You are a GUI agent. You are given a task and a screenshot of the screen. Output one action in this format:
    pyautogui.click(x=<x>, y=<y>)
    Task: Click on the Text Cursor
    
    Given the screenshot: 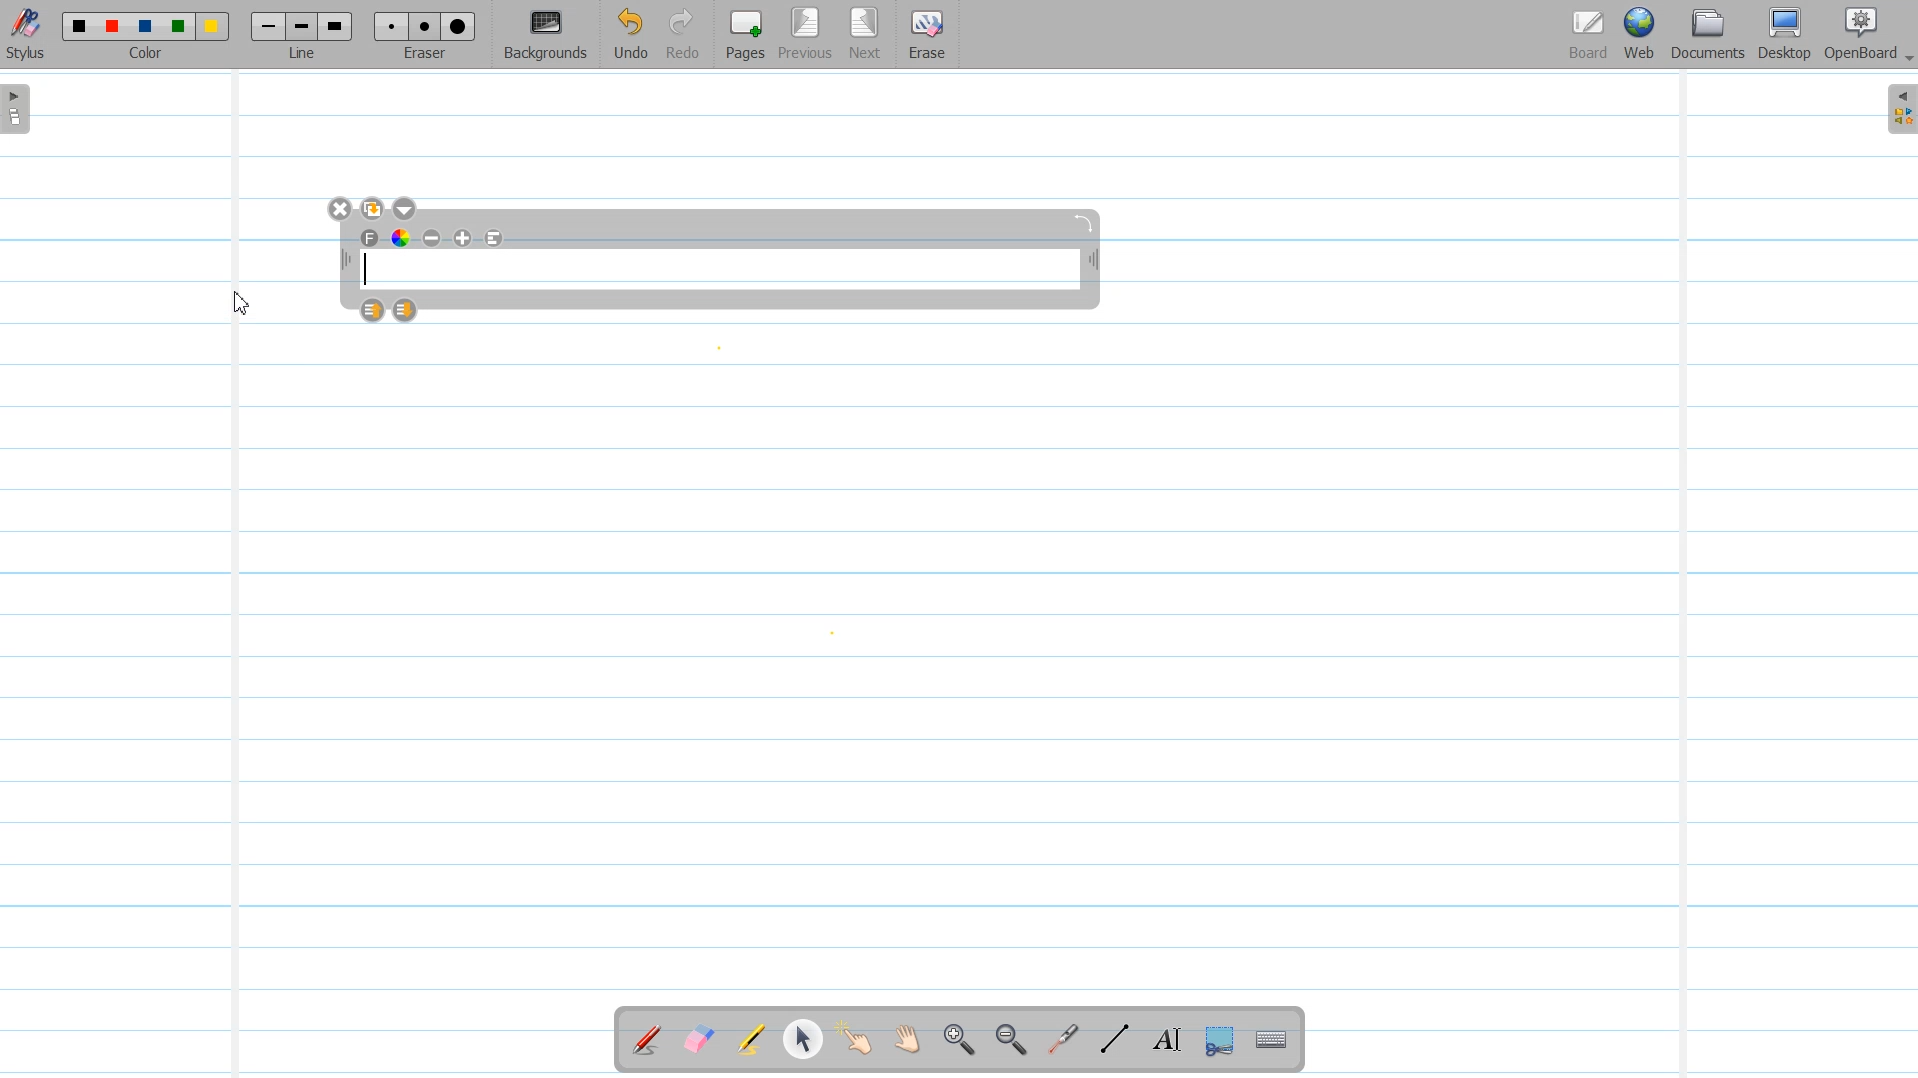 What is the action you would take?
    pyautogui.click(x=366, y=268)
    